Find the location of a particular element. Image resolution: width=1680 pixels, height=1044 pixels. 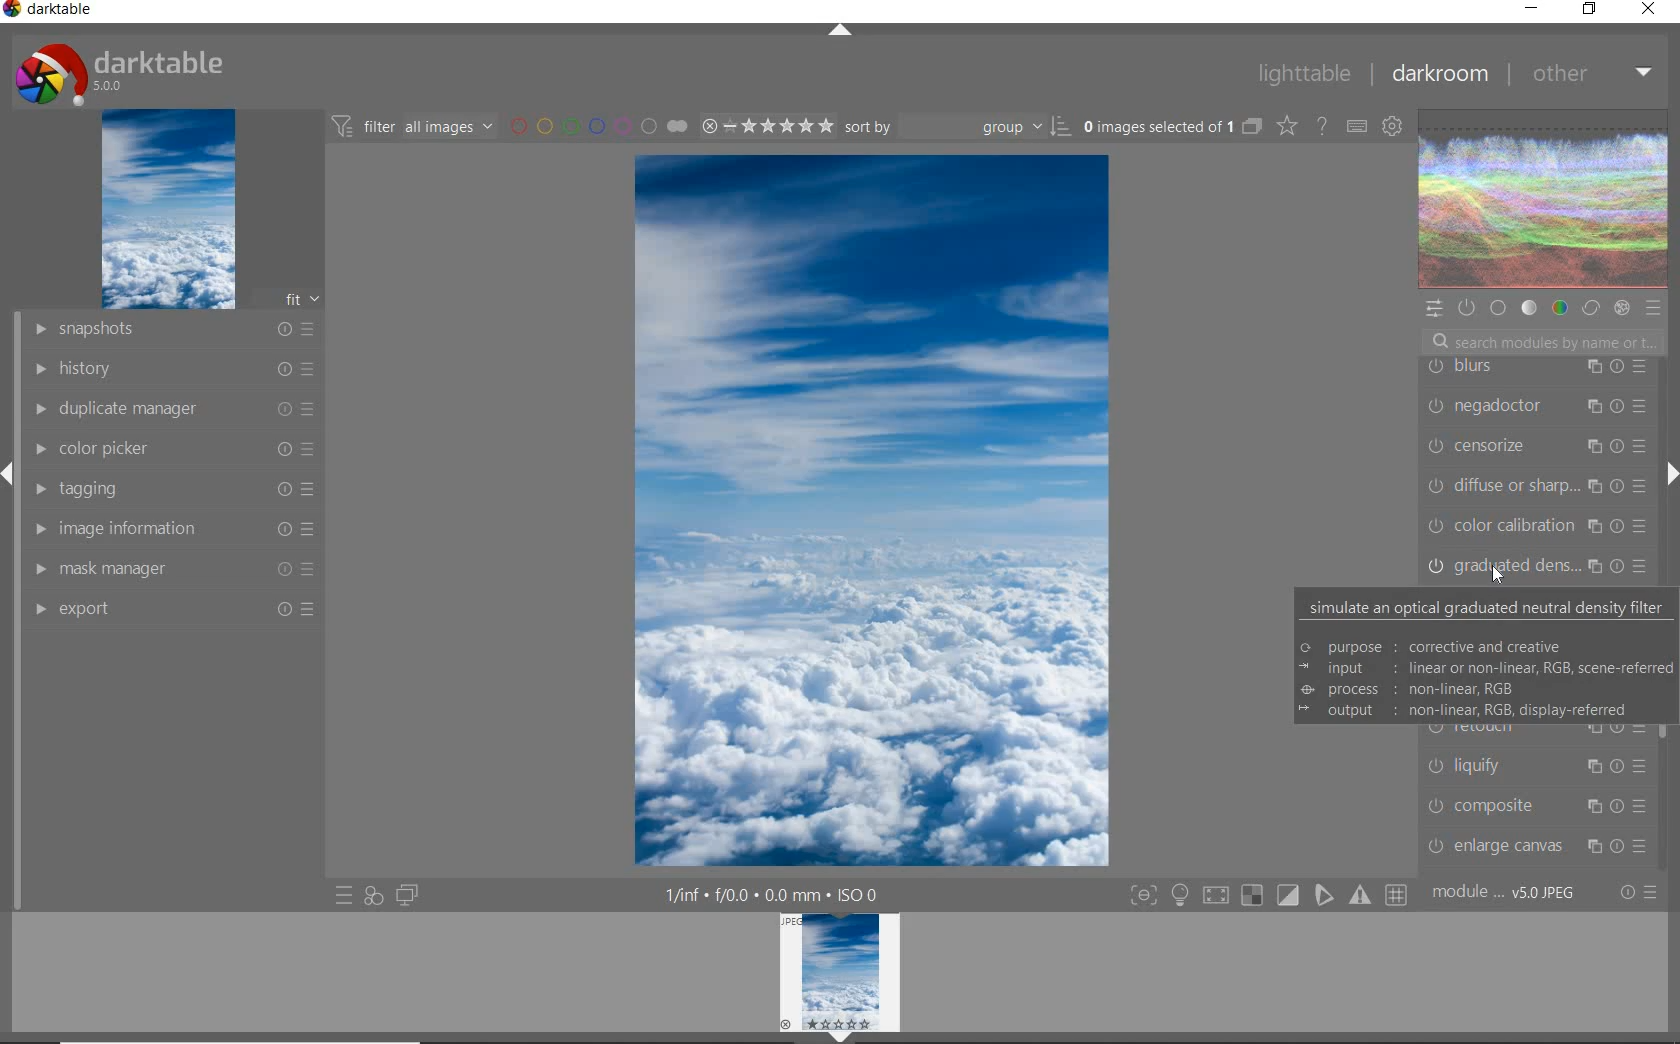

cursor is located at coordinates (1498, 576).